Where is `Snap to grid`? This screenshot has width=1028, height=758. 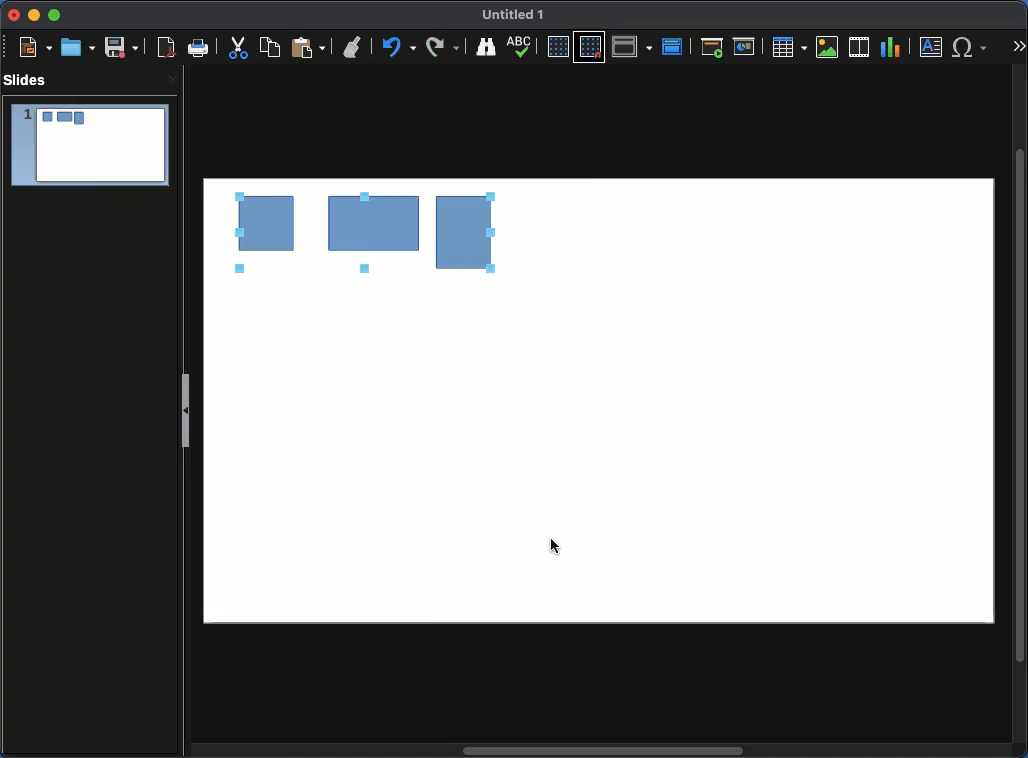 Snap to grid is located at coordinates (590, 48).